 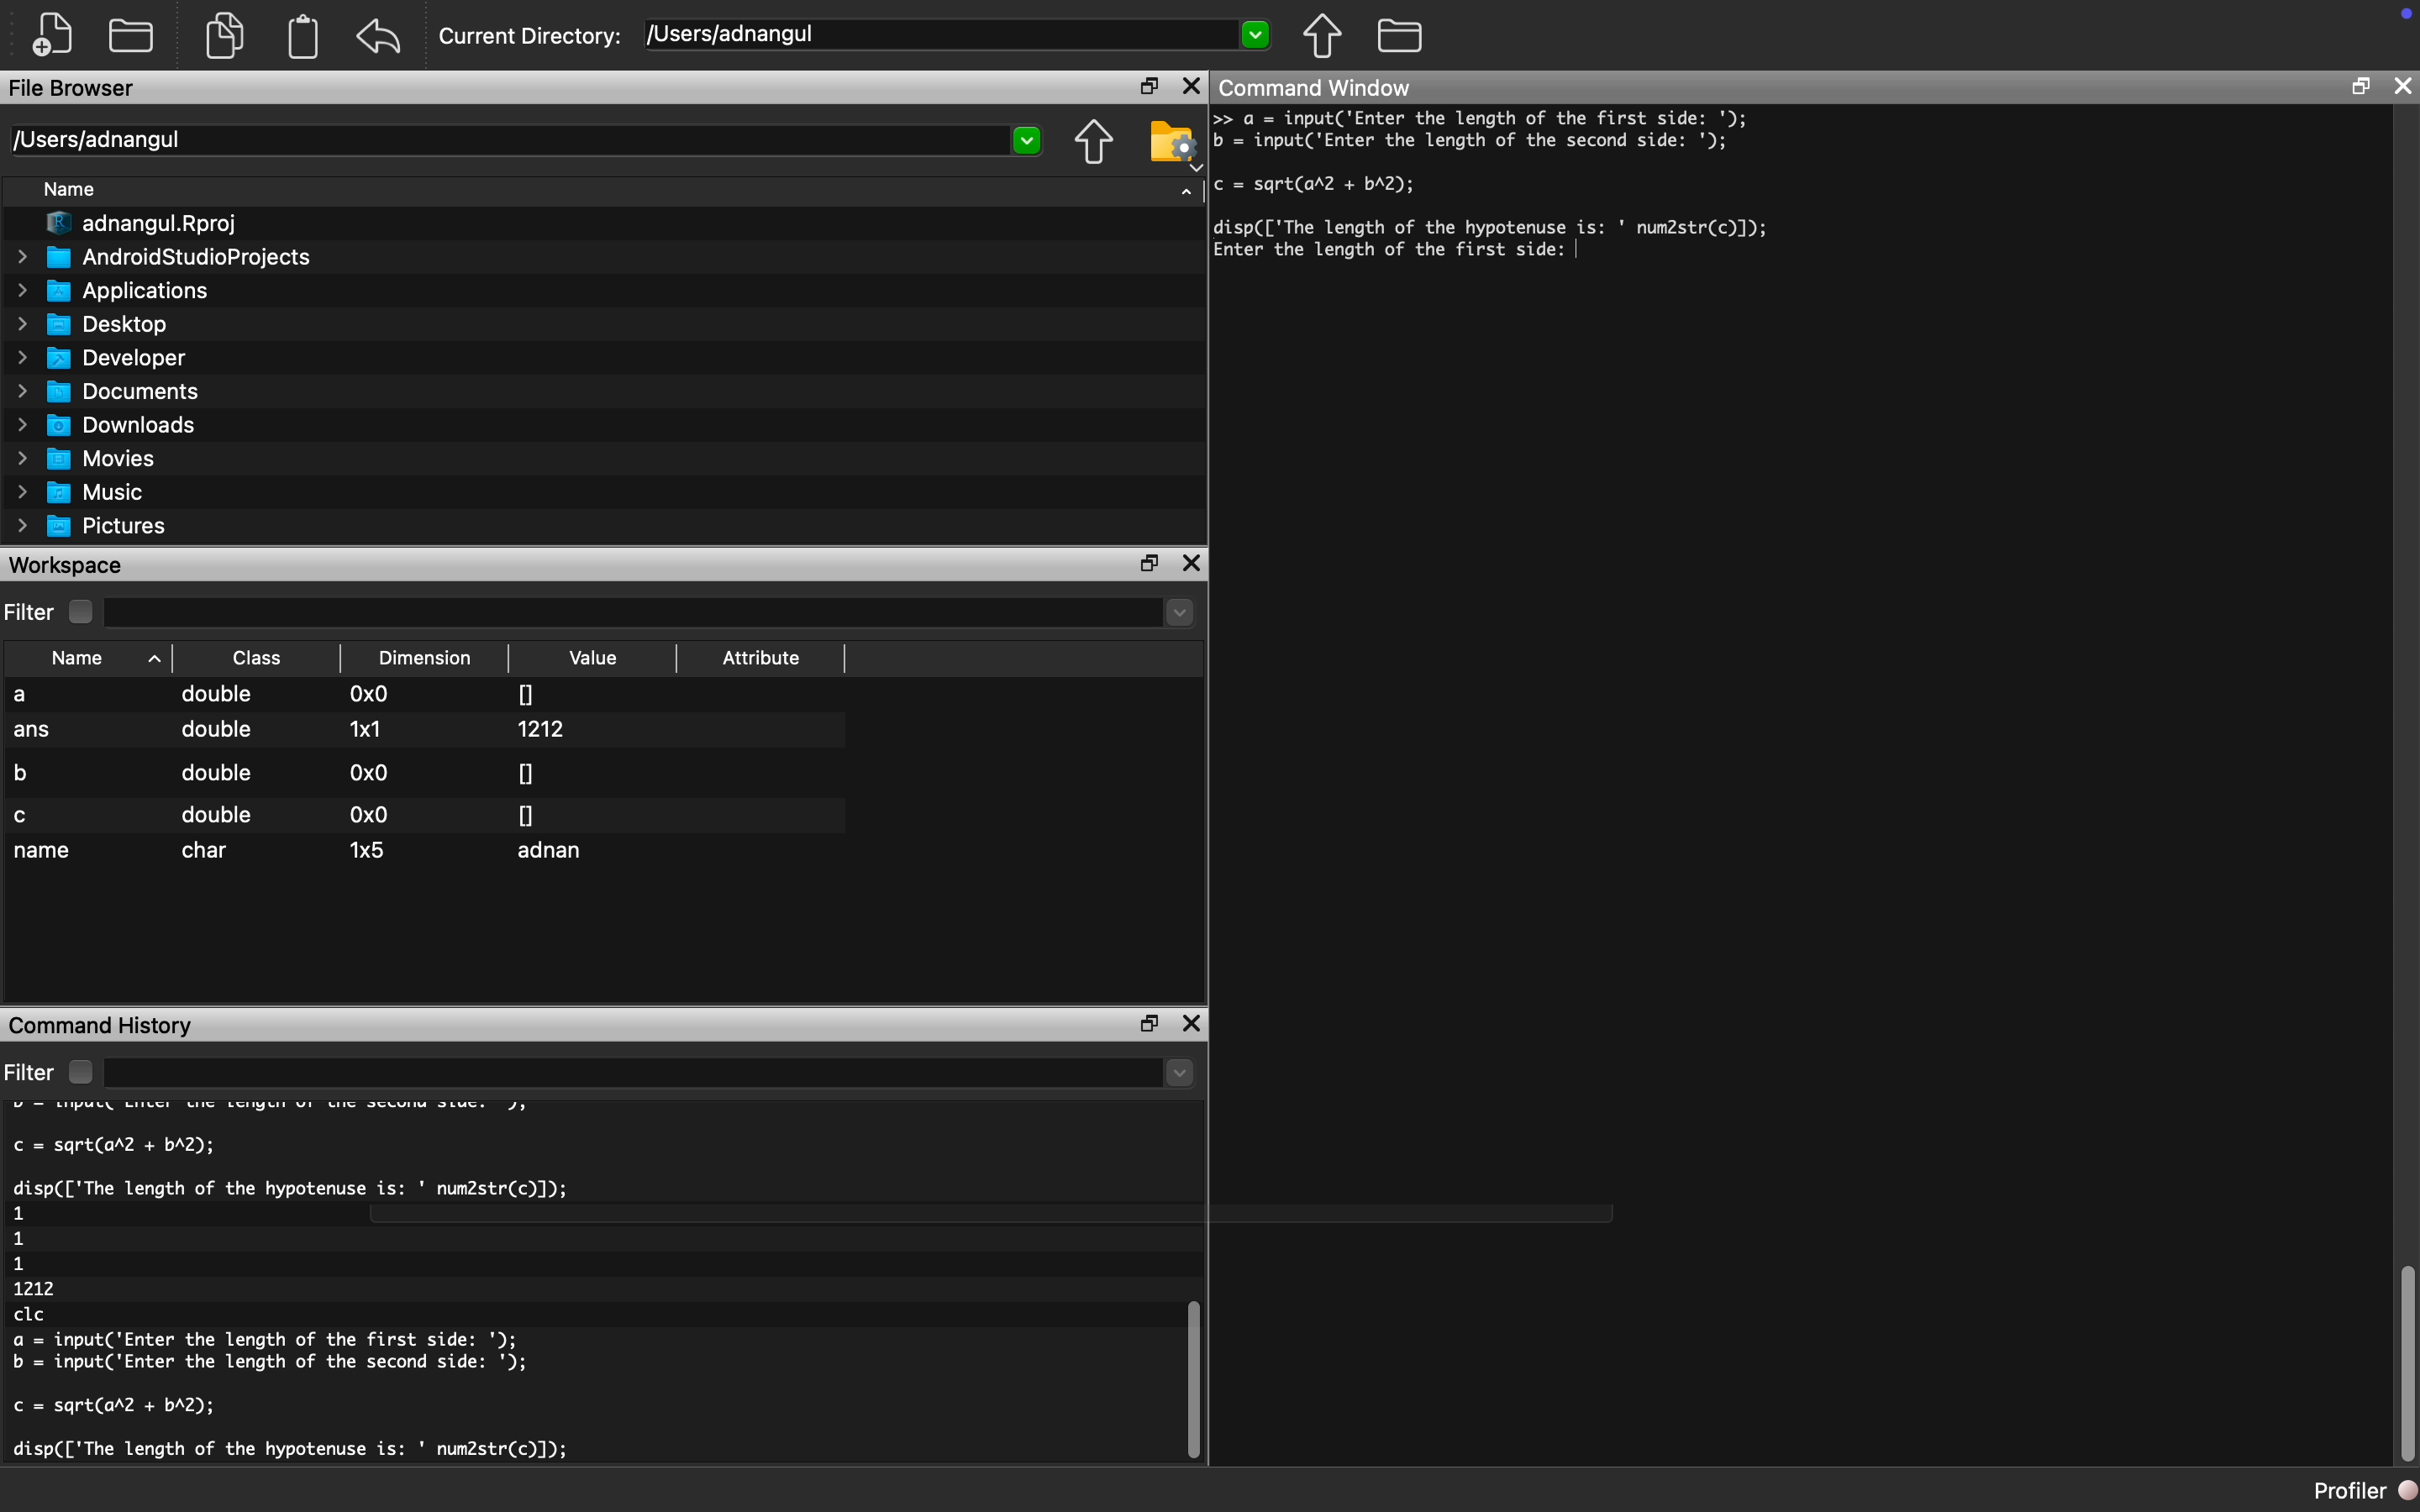 I want to click on close, so click(x=1194, y=1027).